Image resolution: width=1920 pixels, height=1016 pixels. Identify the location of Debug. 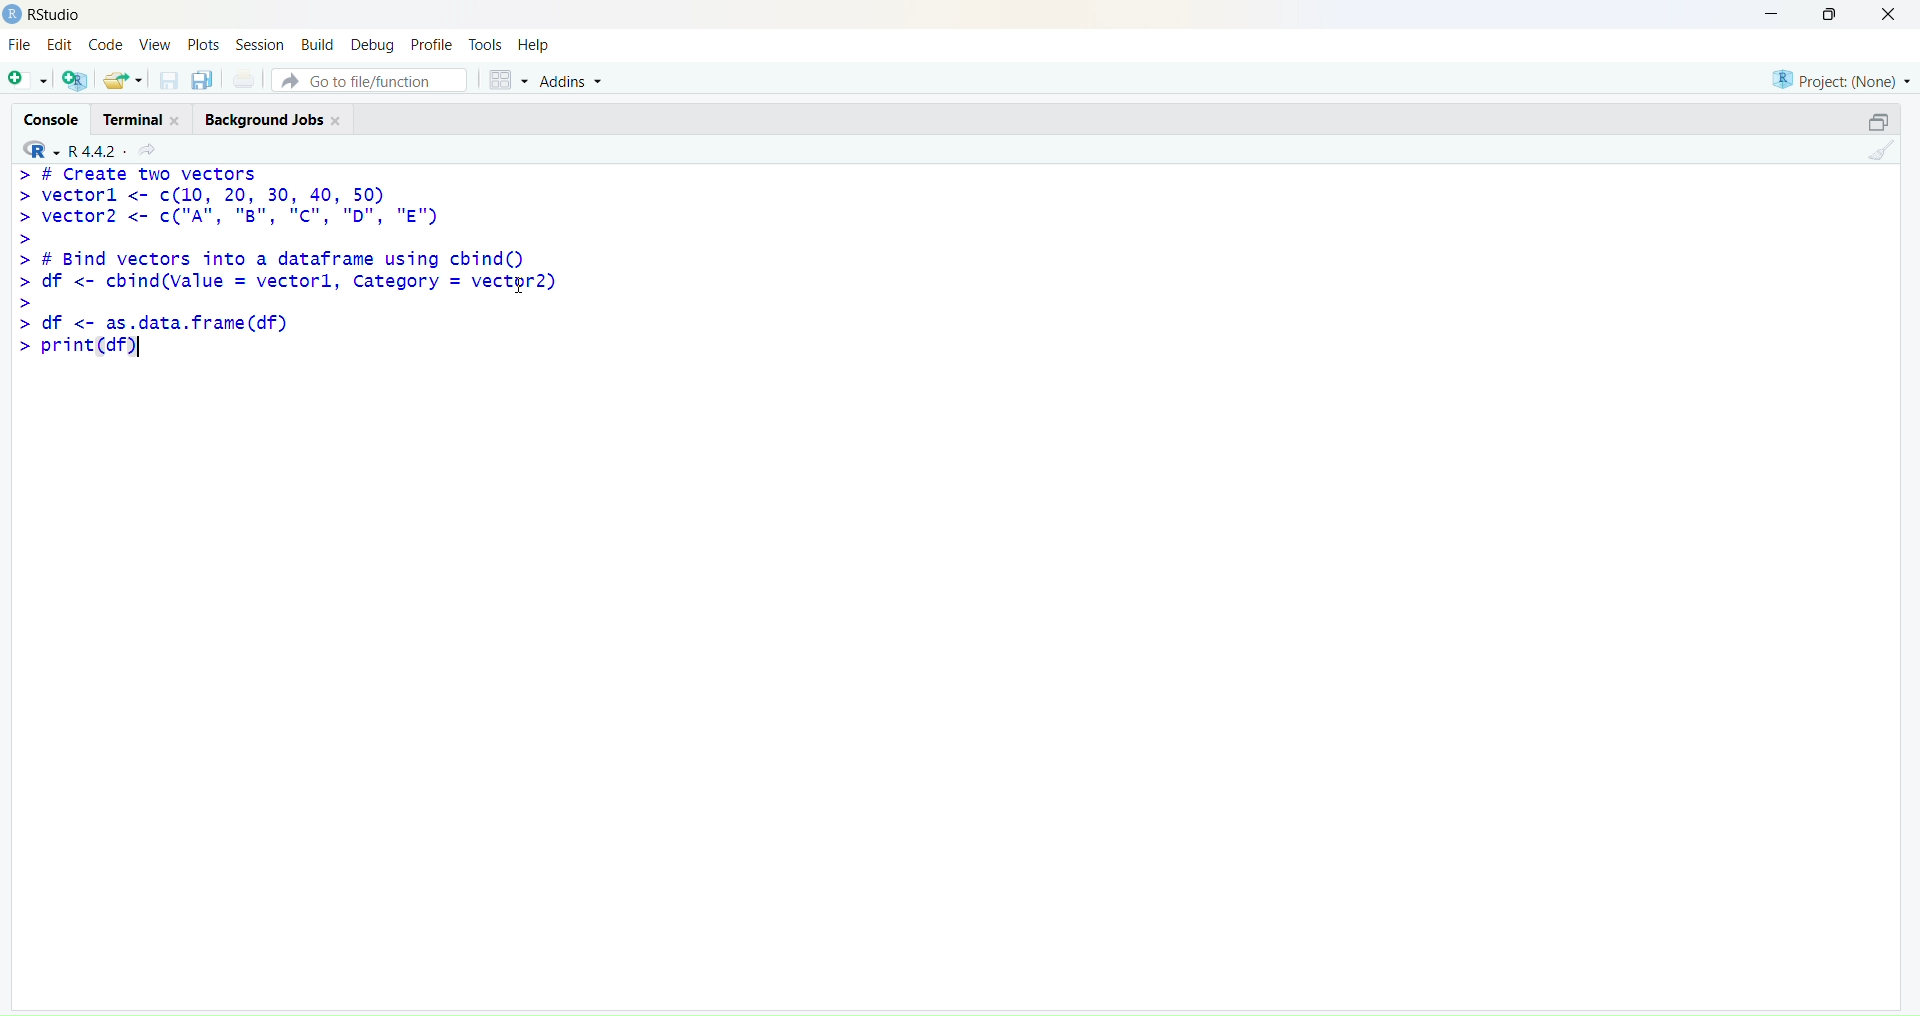
(374, 44).